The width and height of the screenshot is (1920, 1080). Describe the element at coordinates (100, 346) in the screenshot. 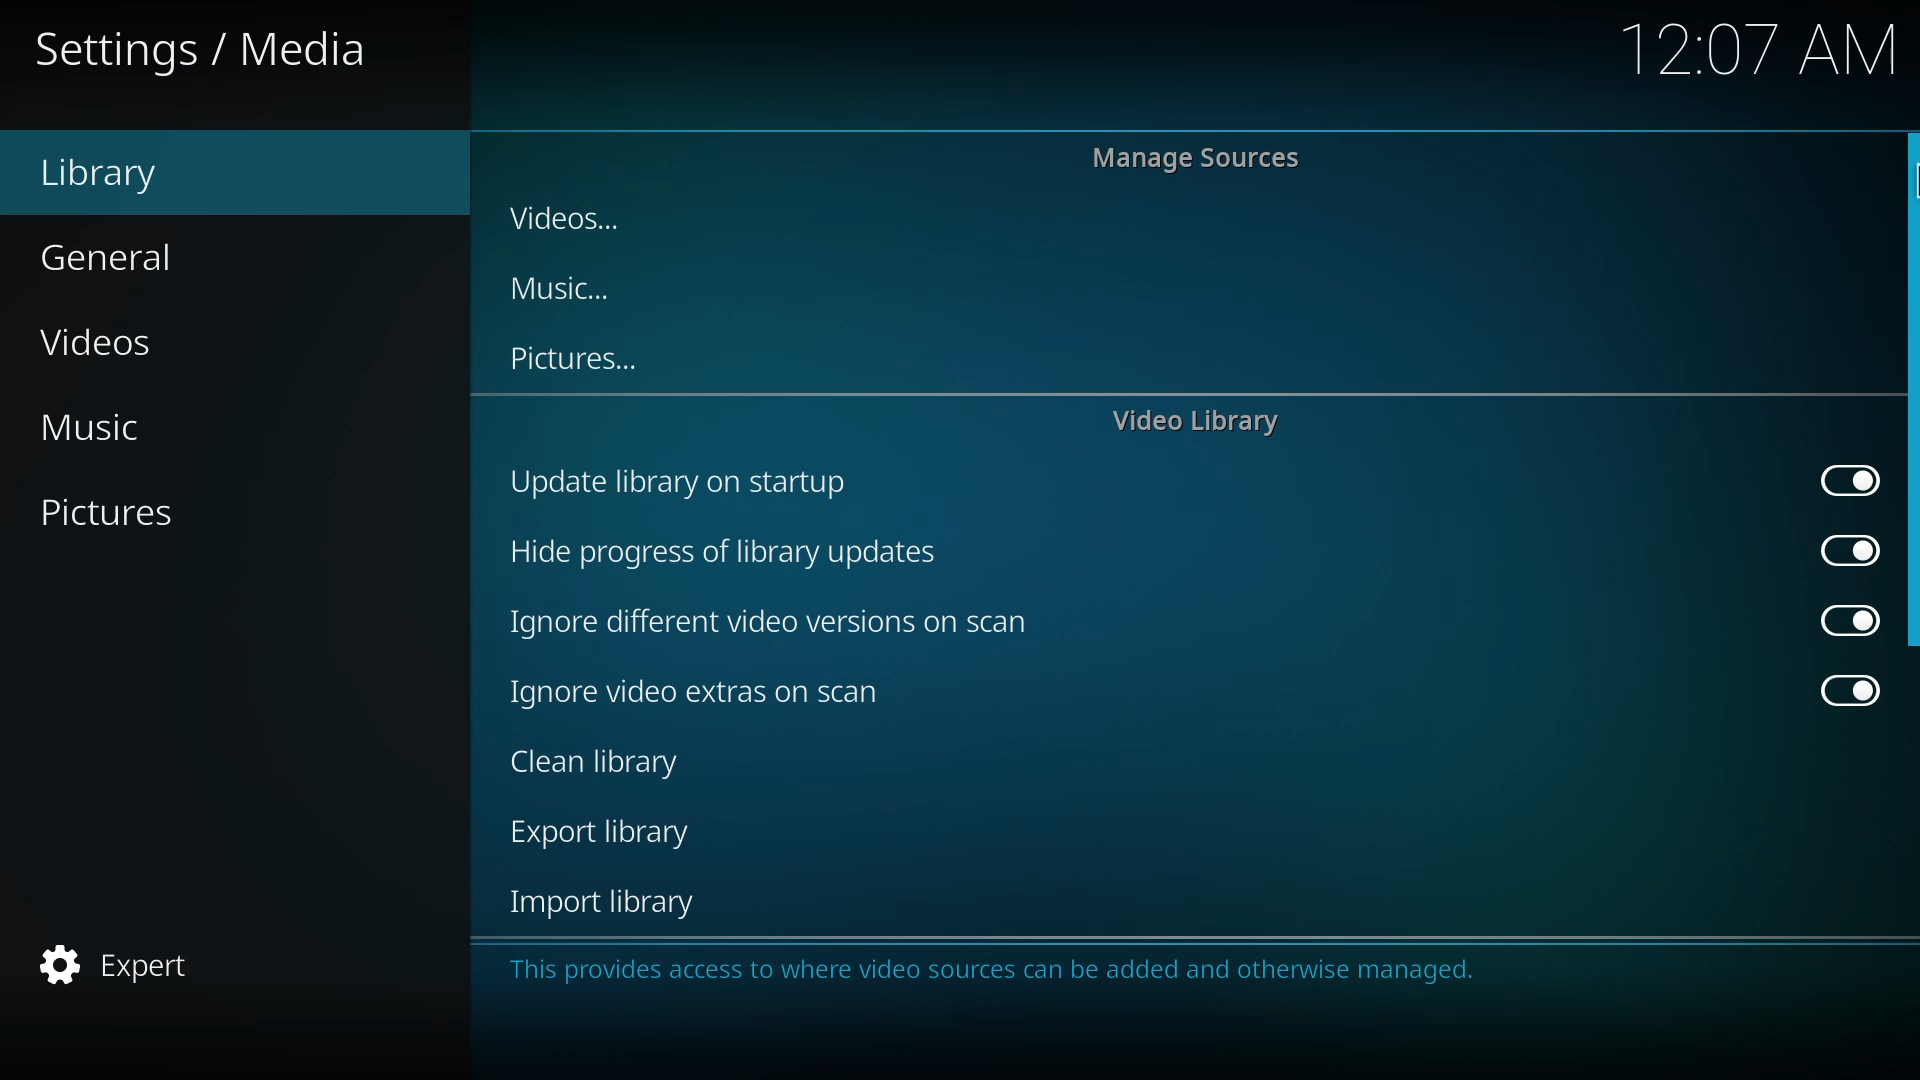

I see `videos` at that location.